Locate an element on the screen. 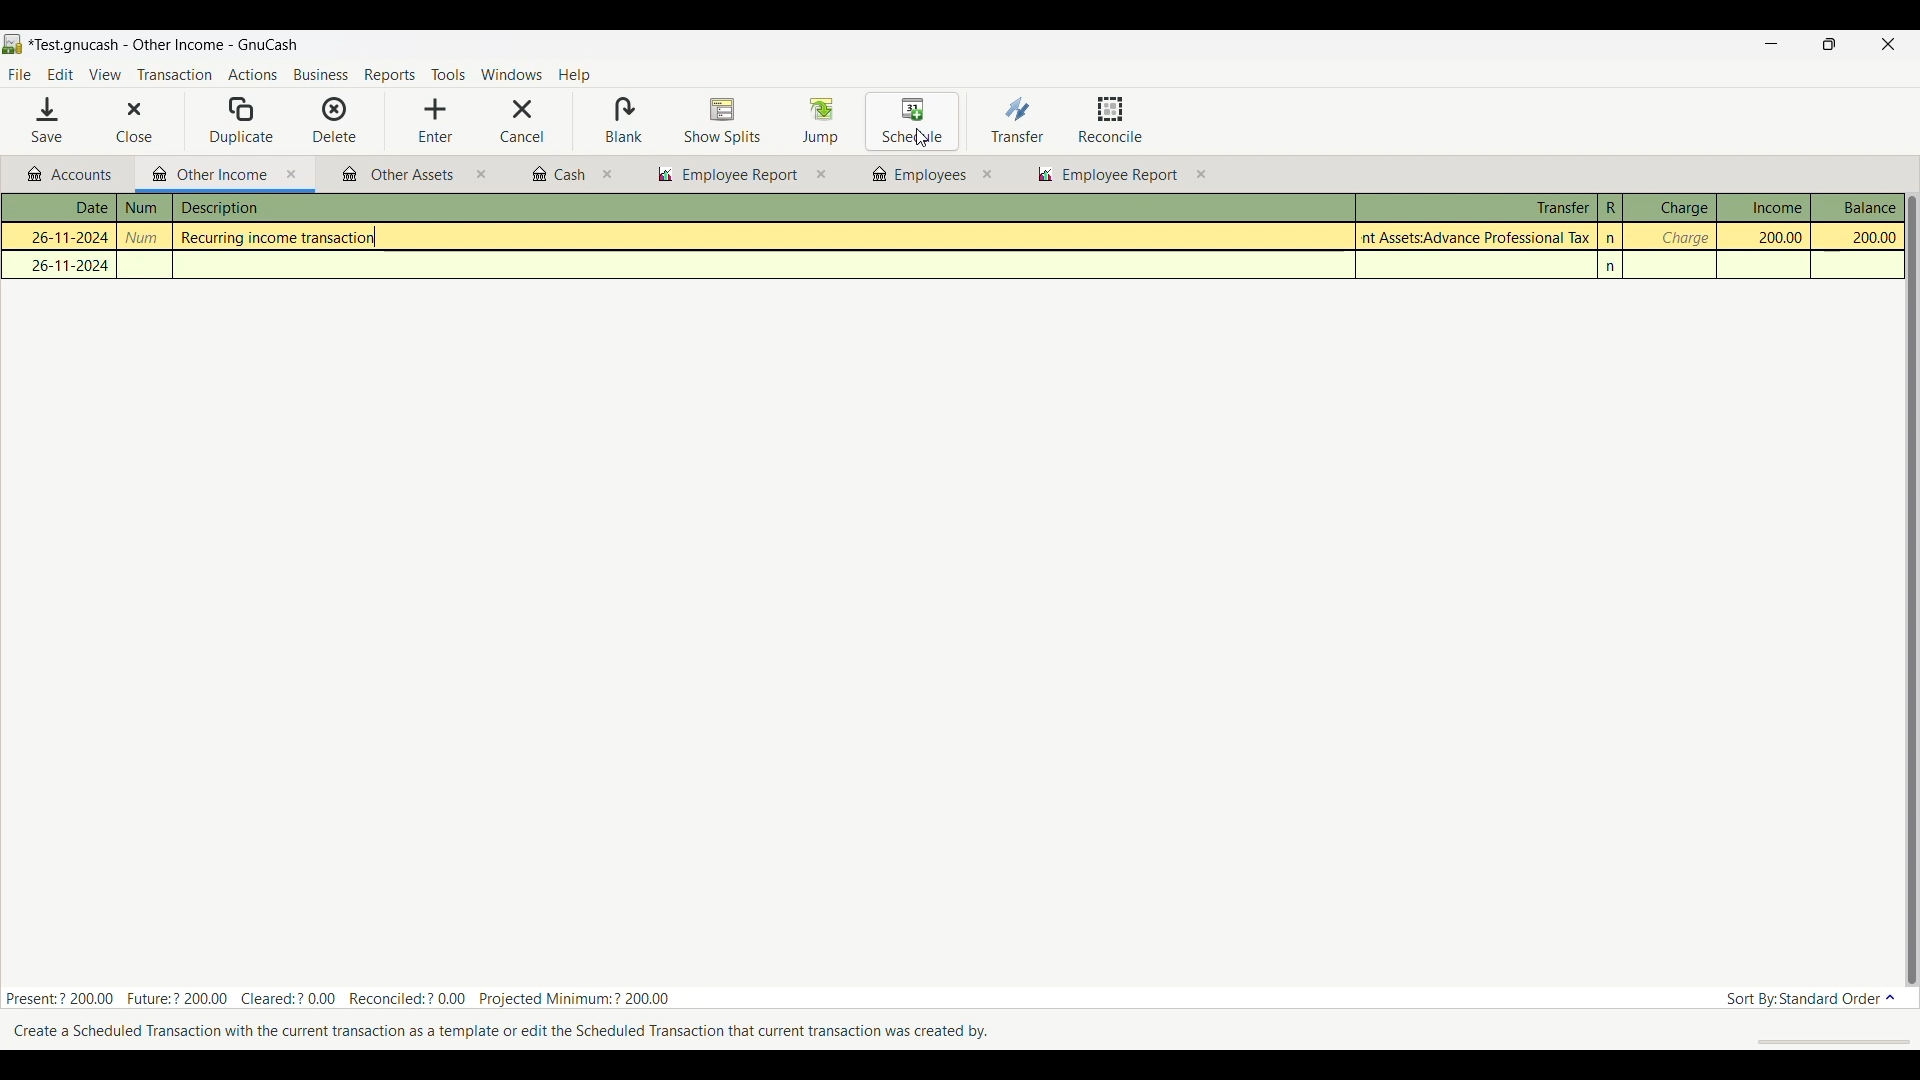  Sort order options is located at coordinates (1811, 999).